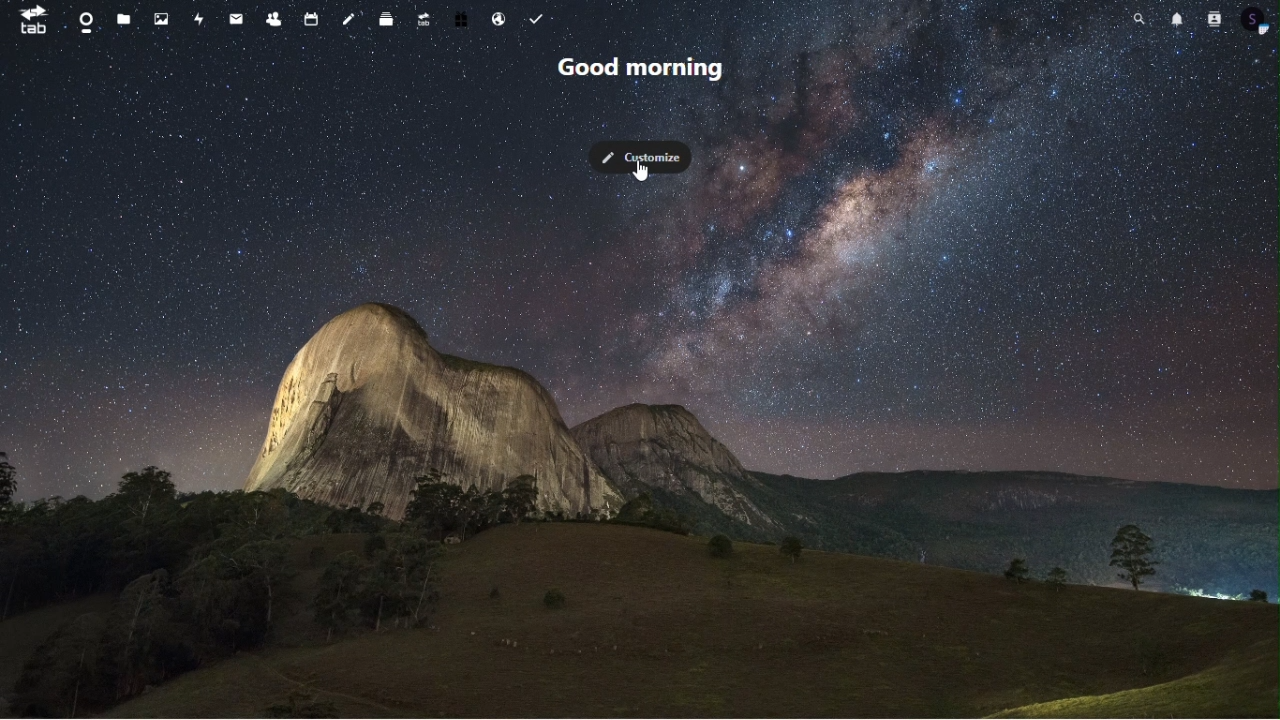  What do you see at coordinates (1176, 17) in the screenshot?
I see `notification` at bounding box center [1176, 17].